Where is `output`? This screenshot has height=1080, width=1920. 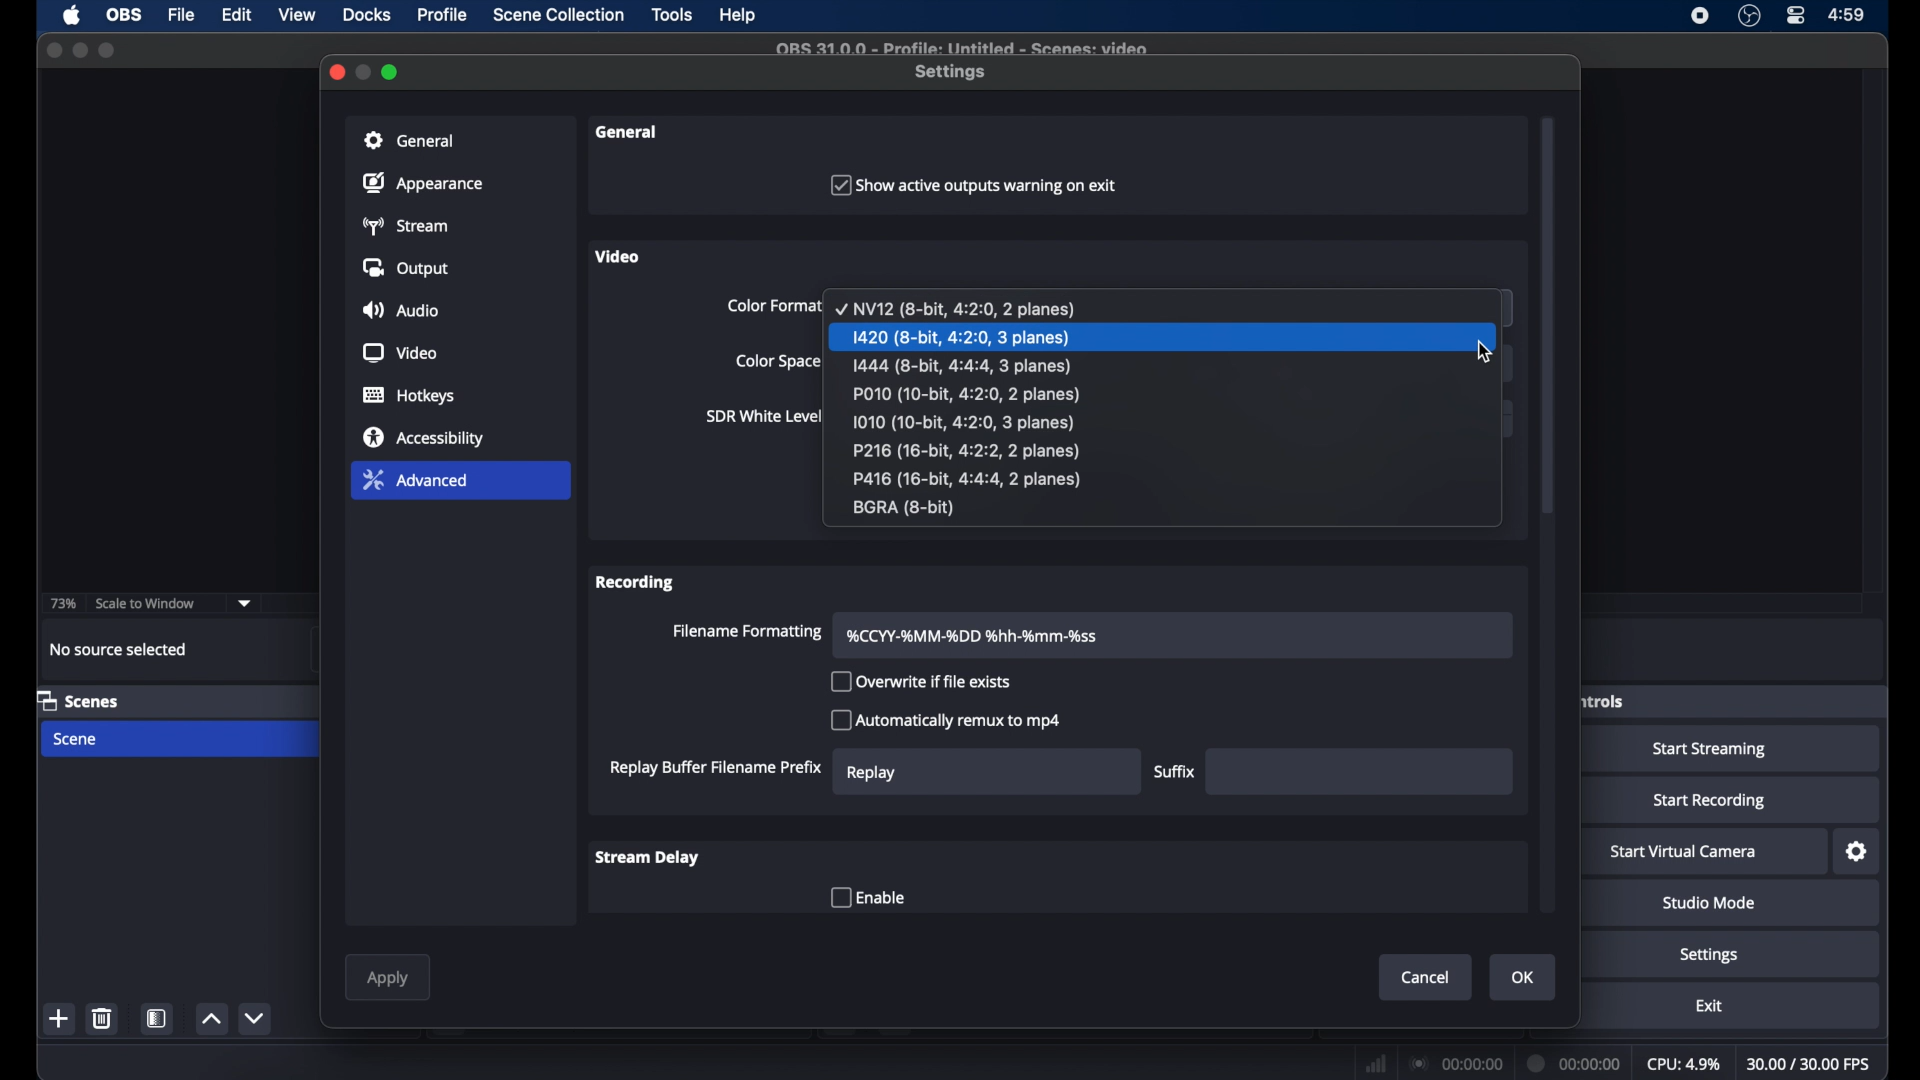
output is located at coordinates (406, 269).